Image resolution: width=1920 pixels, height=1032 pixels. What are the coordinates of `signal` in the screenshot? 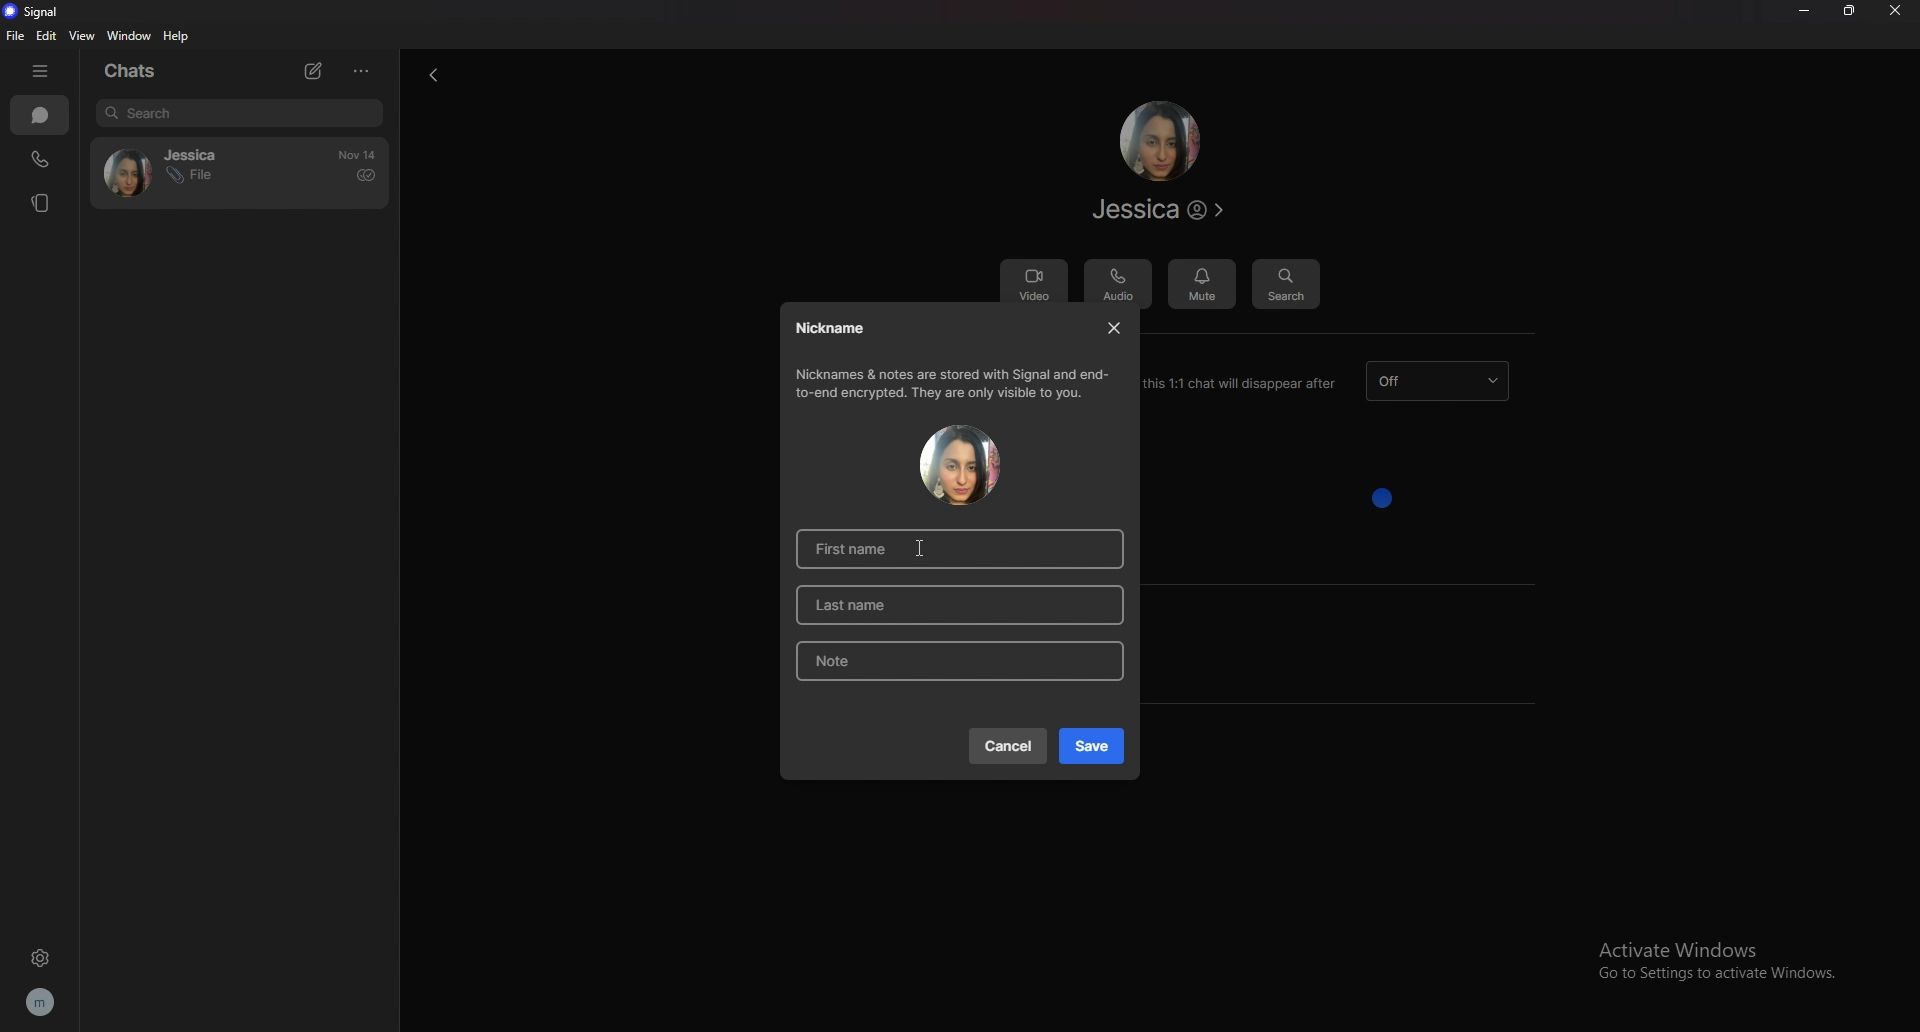 It's located at (33, 11).